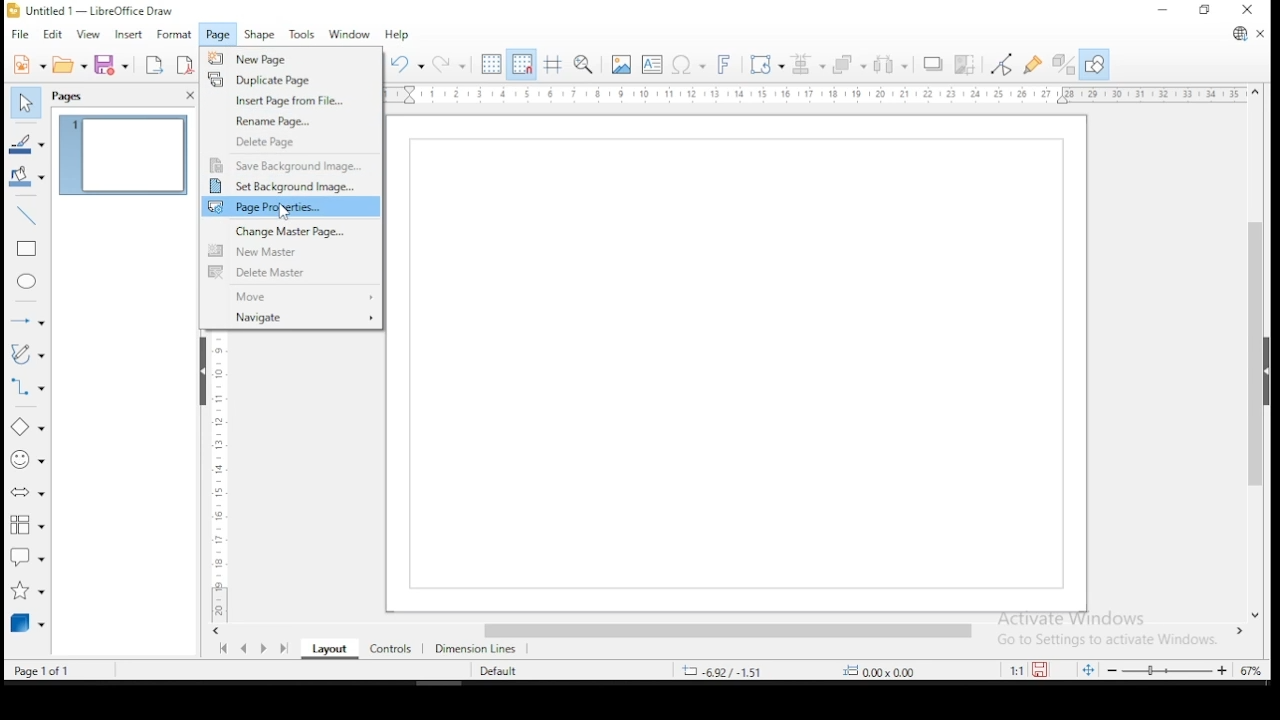  What do you see at coordinates (1093, 65) in the screenshot?
I see `show draw functions` at bounding box center [1093, 65].